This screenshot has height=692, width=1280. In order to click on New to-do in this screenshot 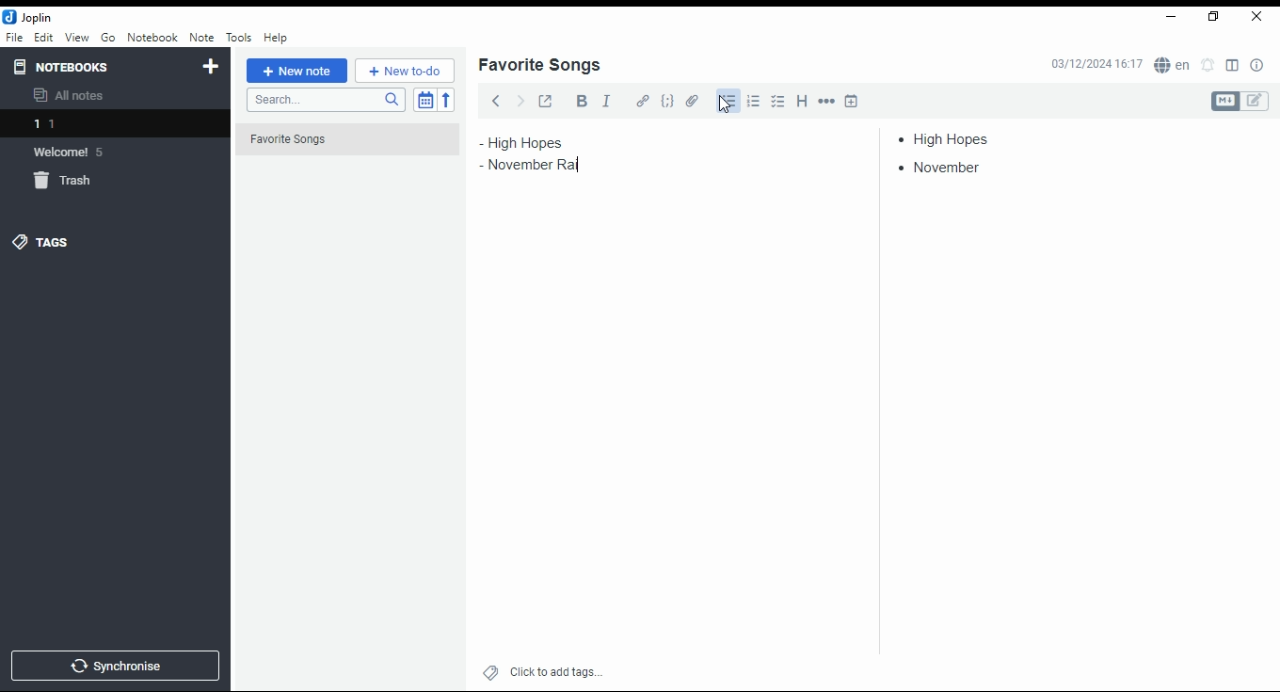, I will do `click(405, 71)`.